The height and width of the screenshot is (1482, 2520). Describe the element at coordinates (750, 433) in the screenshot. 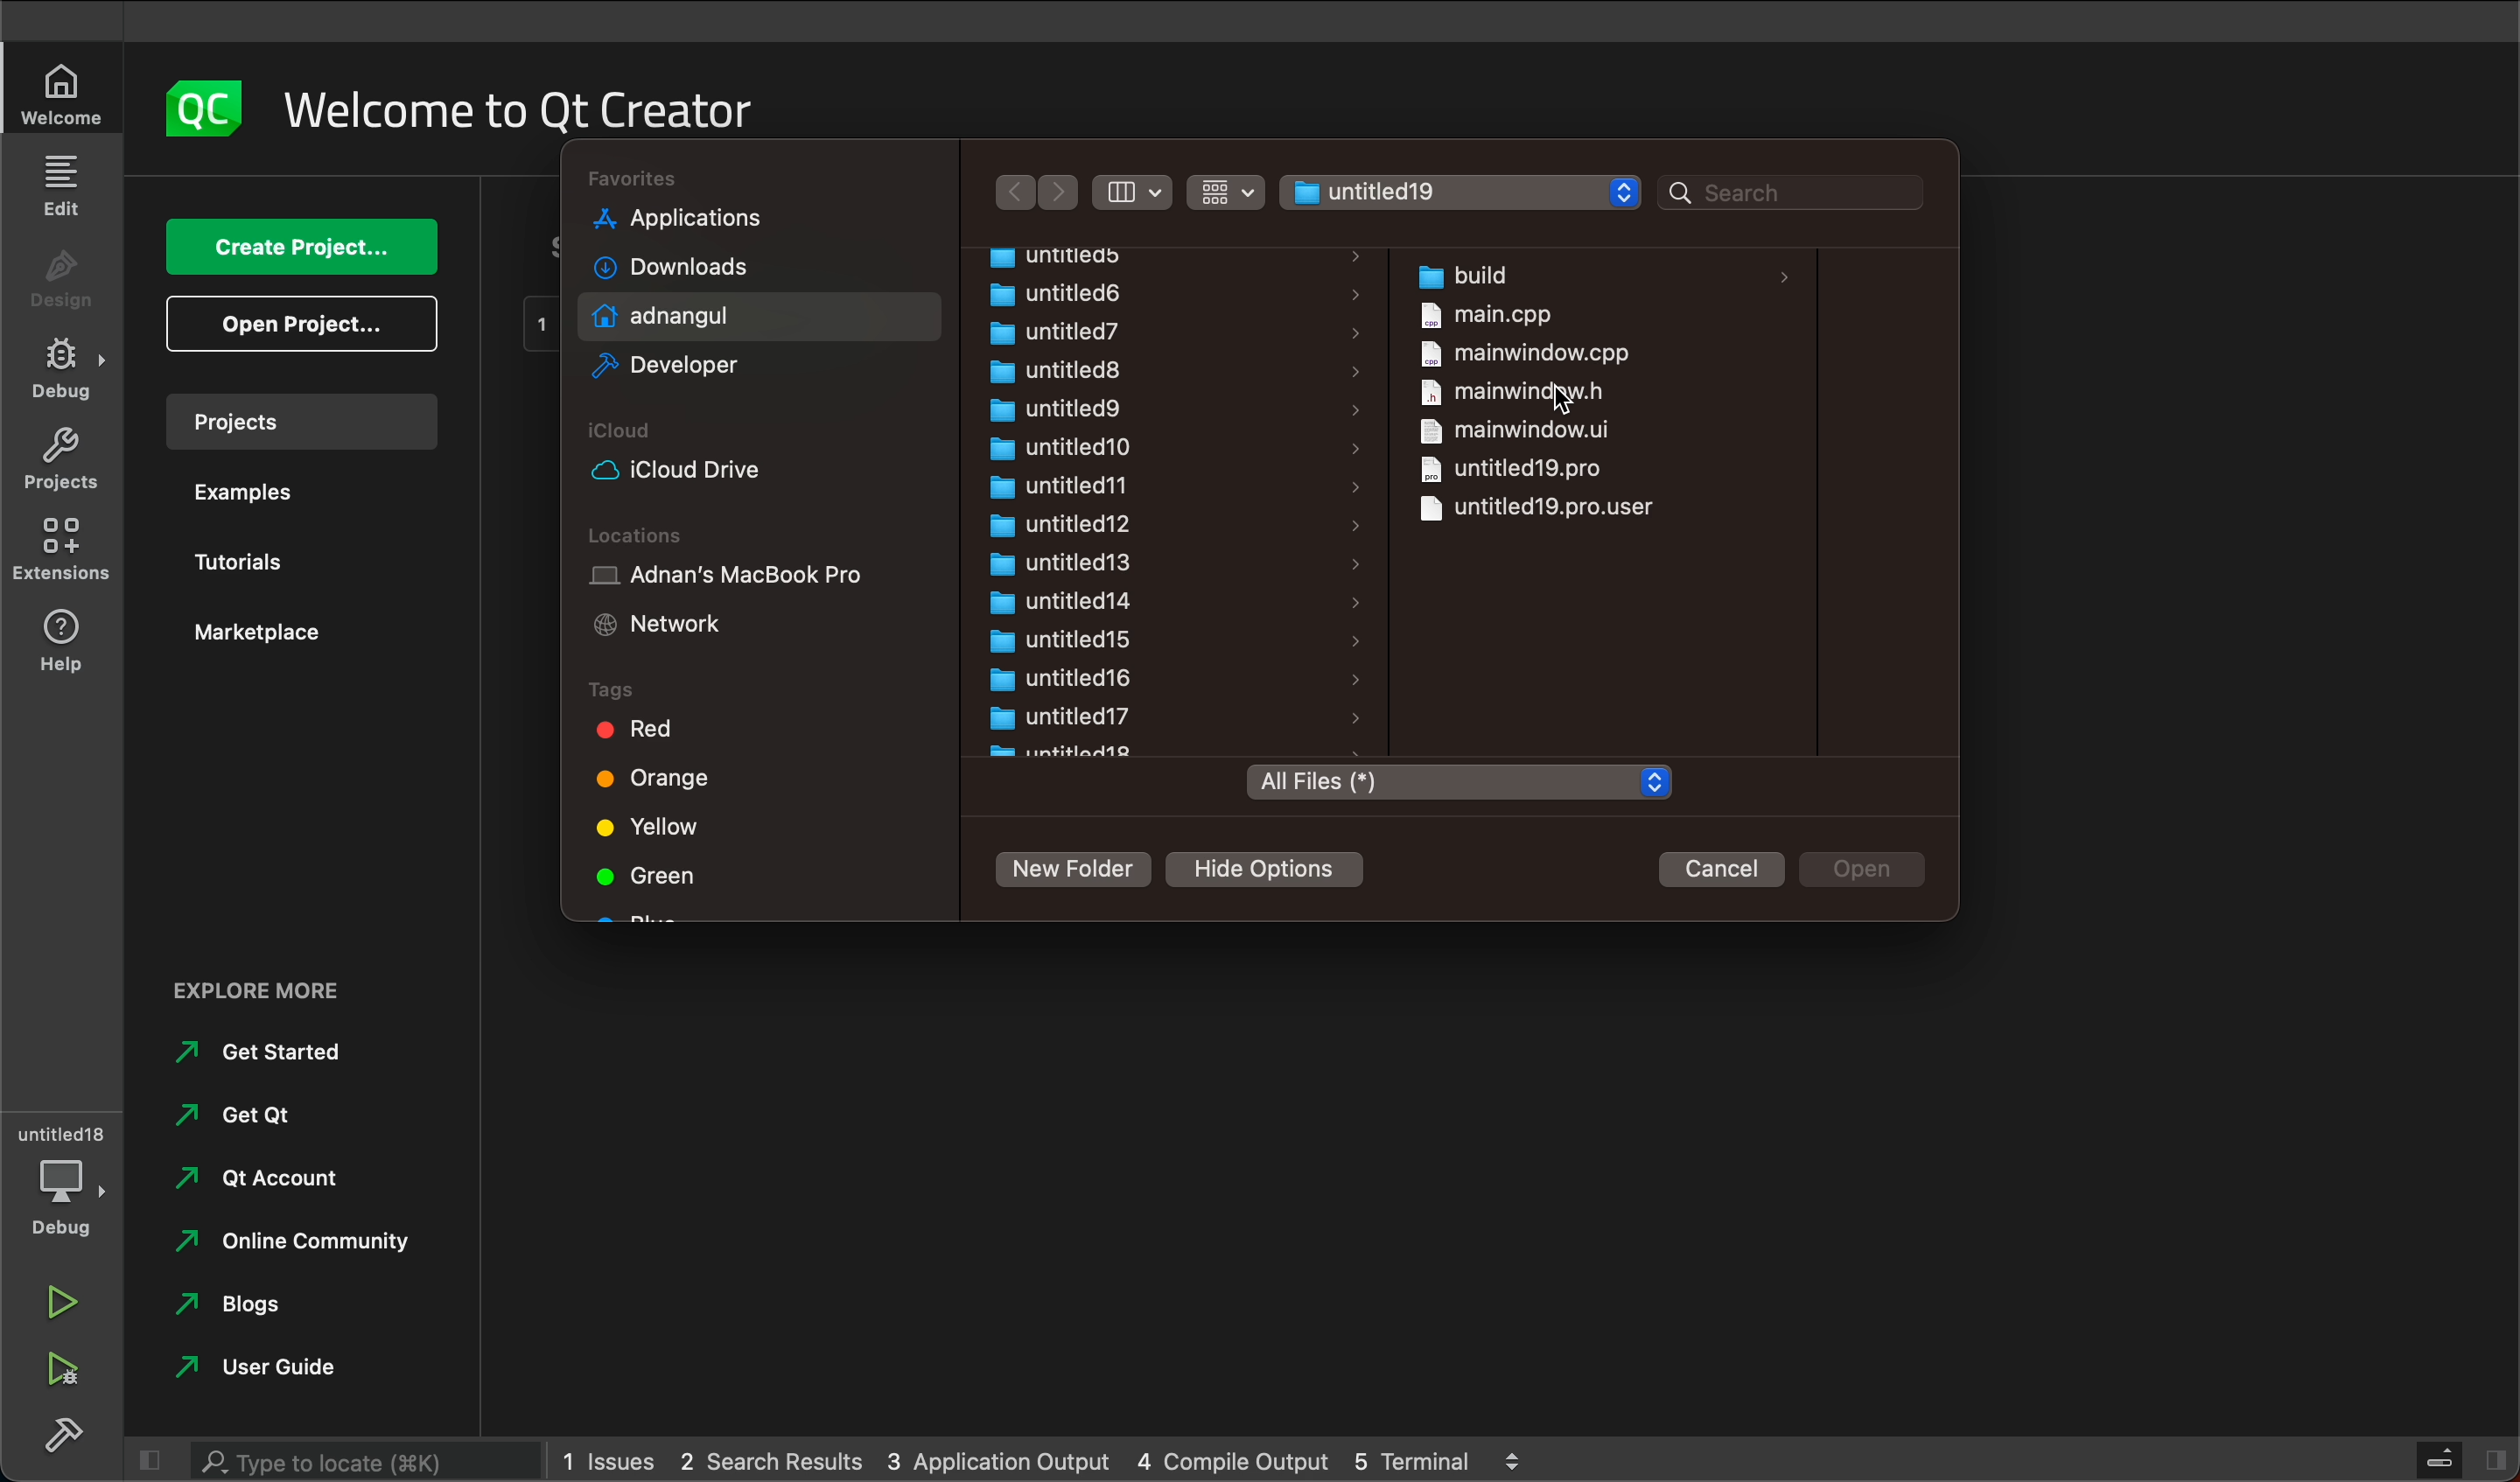

I see `Icloud` at that location.